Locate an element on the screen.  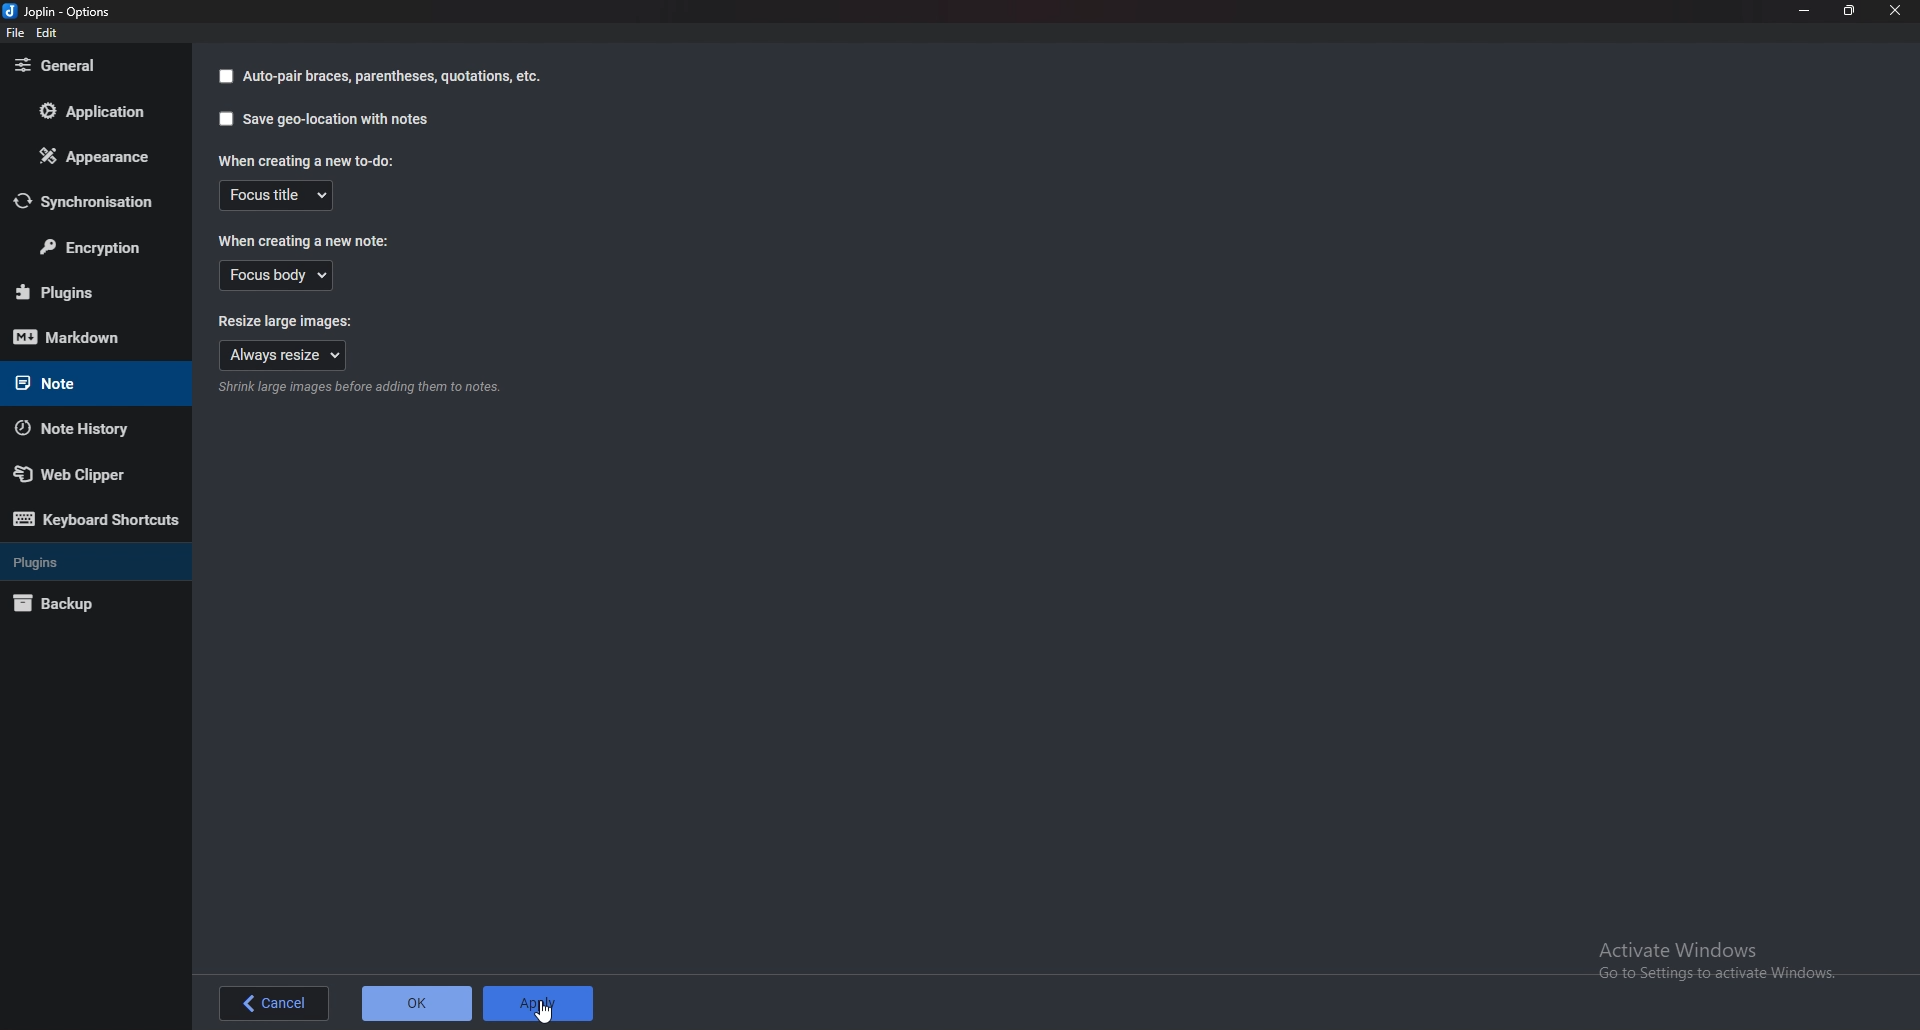
Save geo location with notes is located at coordinates (326, 118).